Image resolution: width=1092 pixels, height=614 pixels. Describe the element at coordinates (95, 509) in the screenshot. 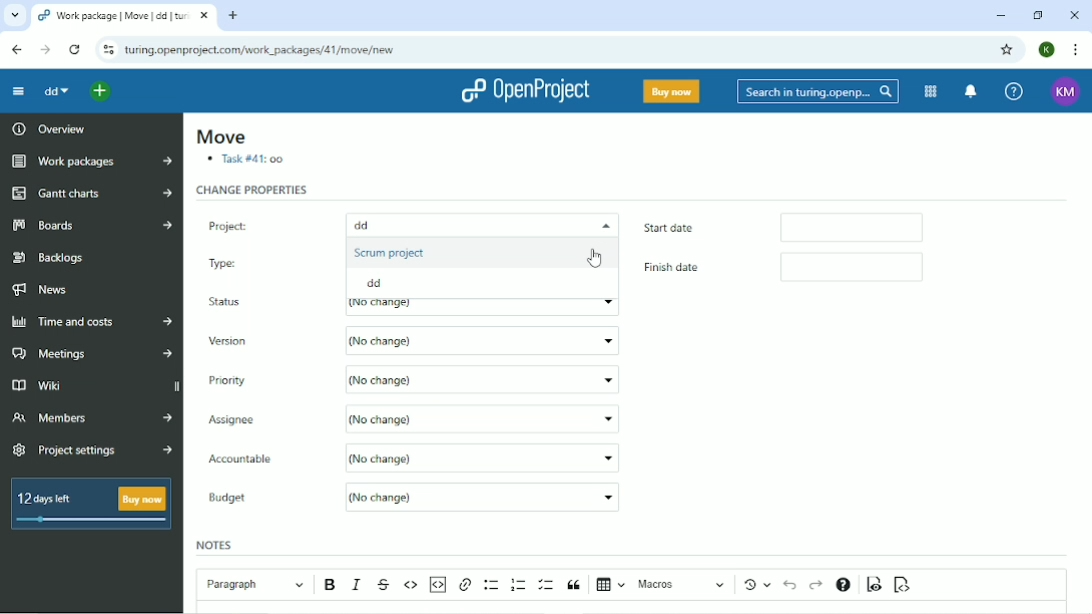

I see `12 days left Buy now` at that location.